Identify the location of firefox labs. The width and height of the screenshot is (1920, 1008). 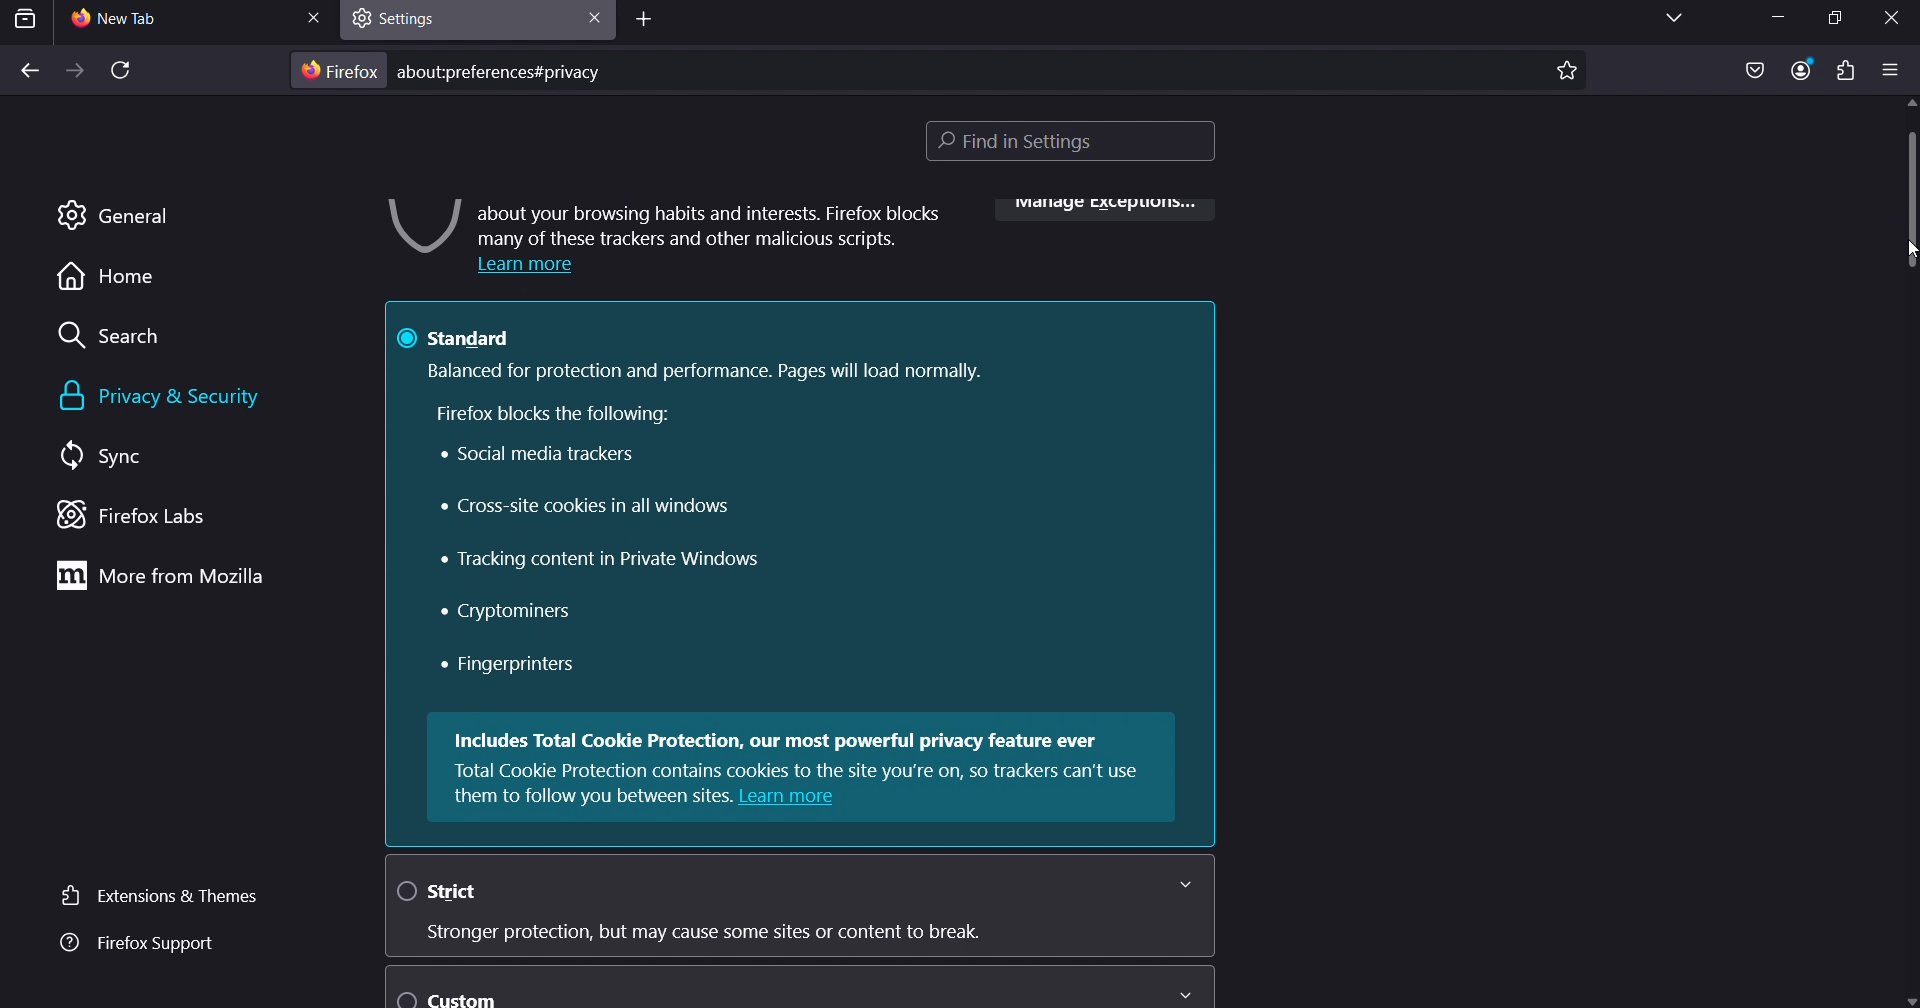
(154, 517).